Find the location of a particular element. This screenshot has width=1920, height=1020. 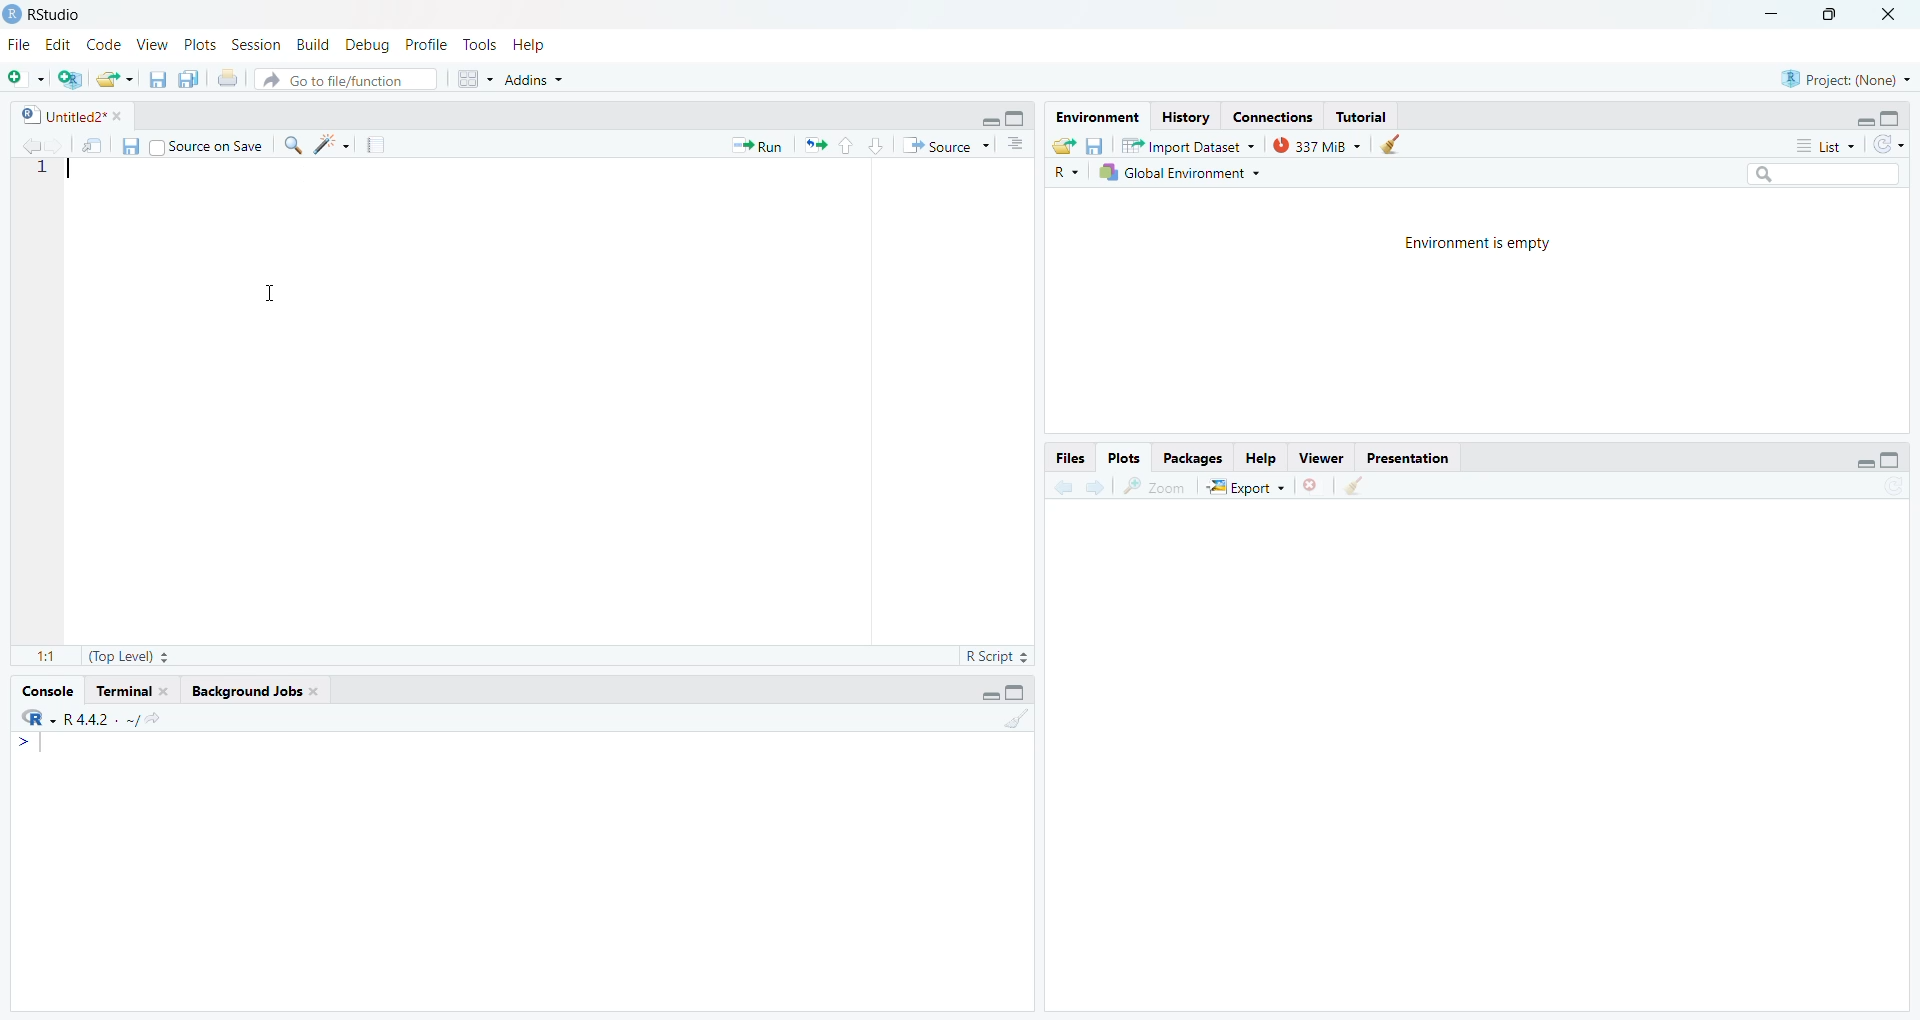

(Top Level)  is located at coordinates (125, 657).